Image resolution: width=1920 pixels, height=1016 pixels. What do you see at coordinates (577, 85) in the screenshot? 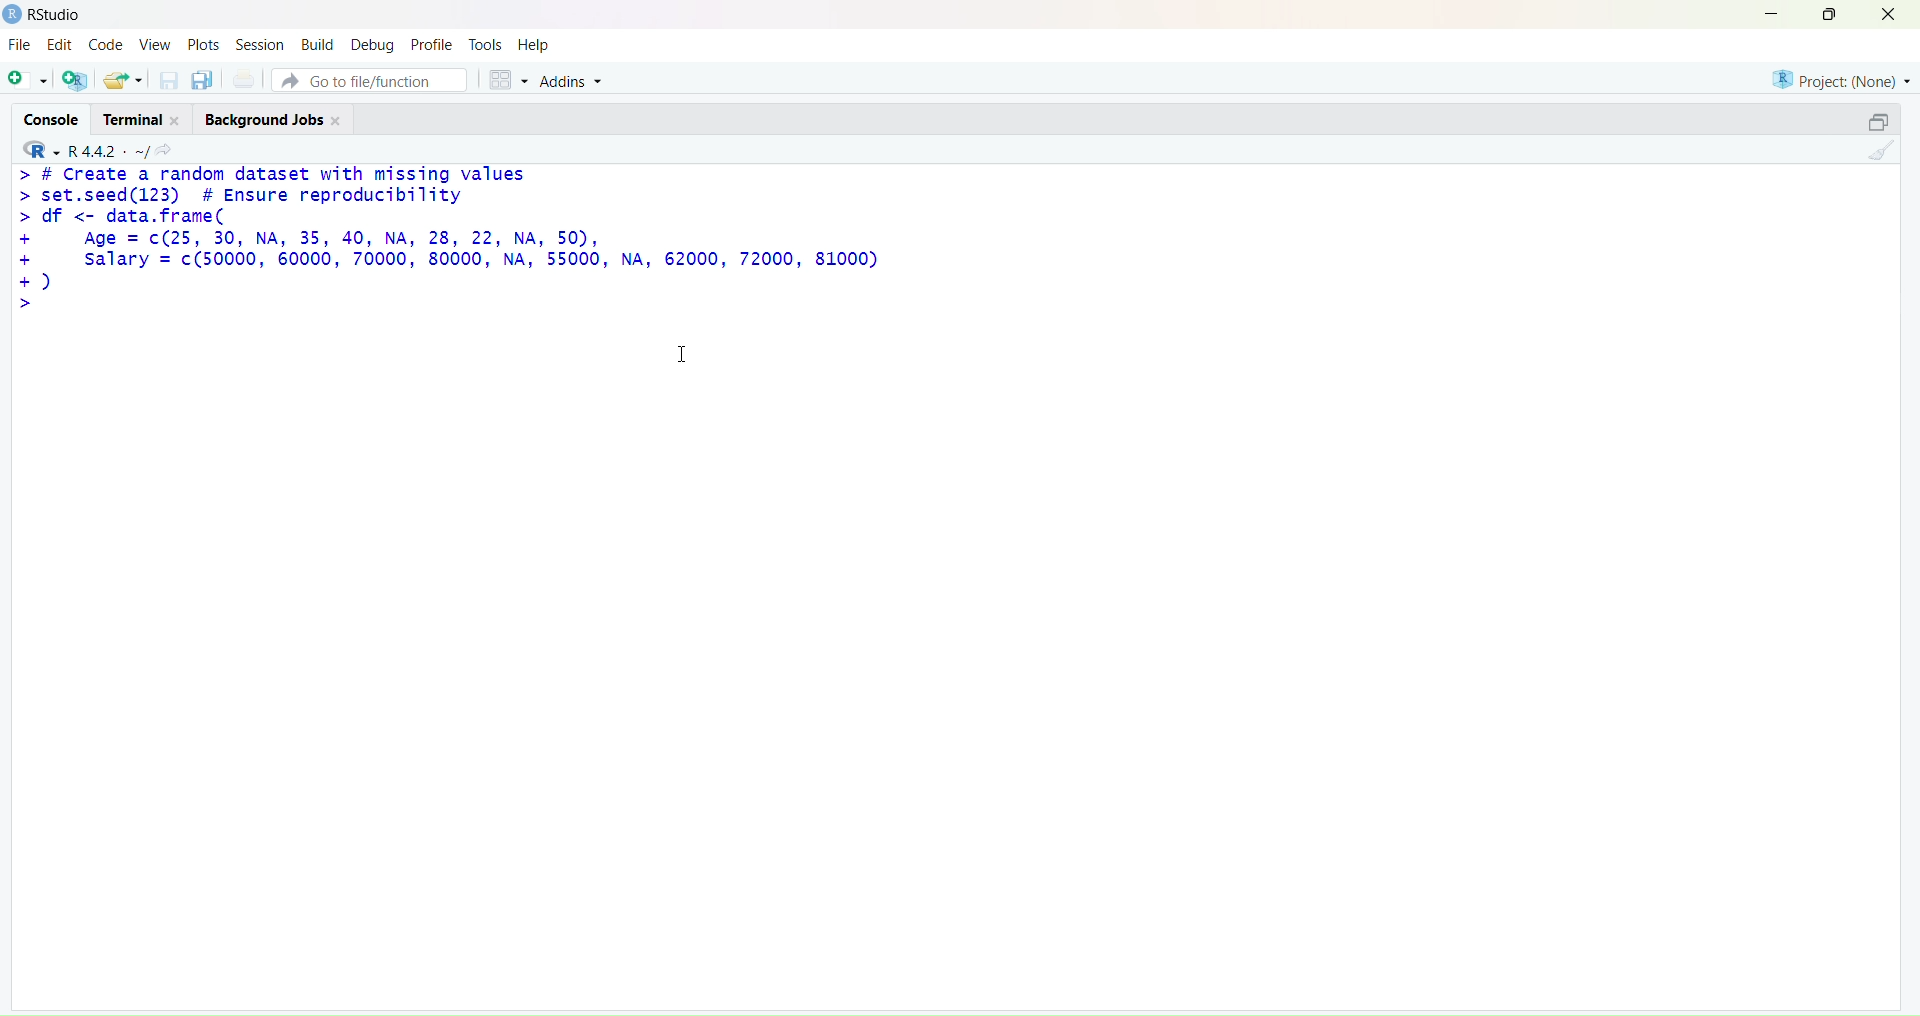
I see `addins` at bounding box center [577, 85].